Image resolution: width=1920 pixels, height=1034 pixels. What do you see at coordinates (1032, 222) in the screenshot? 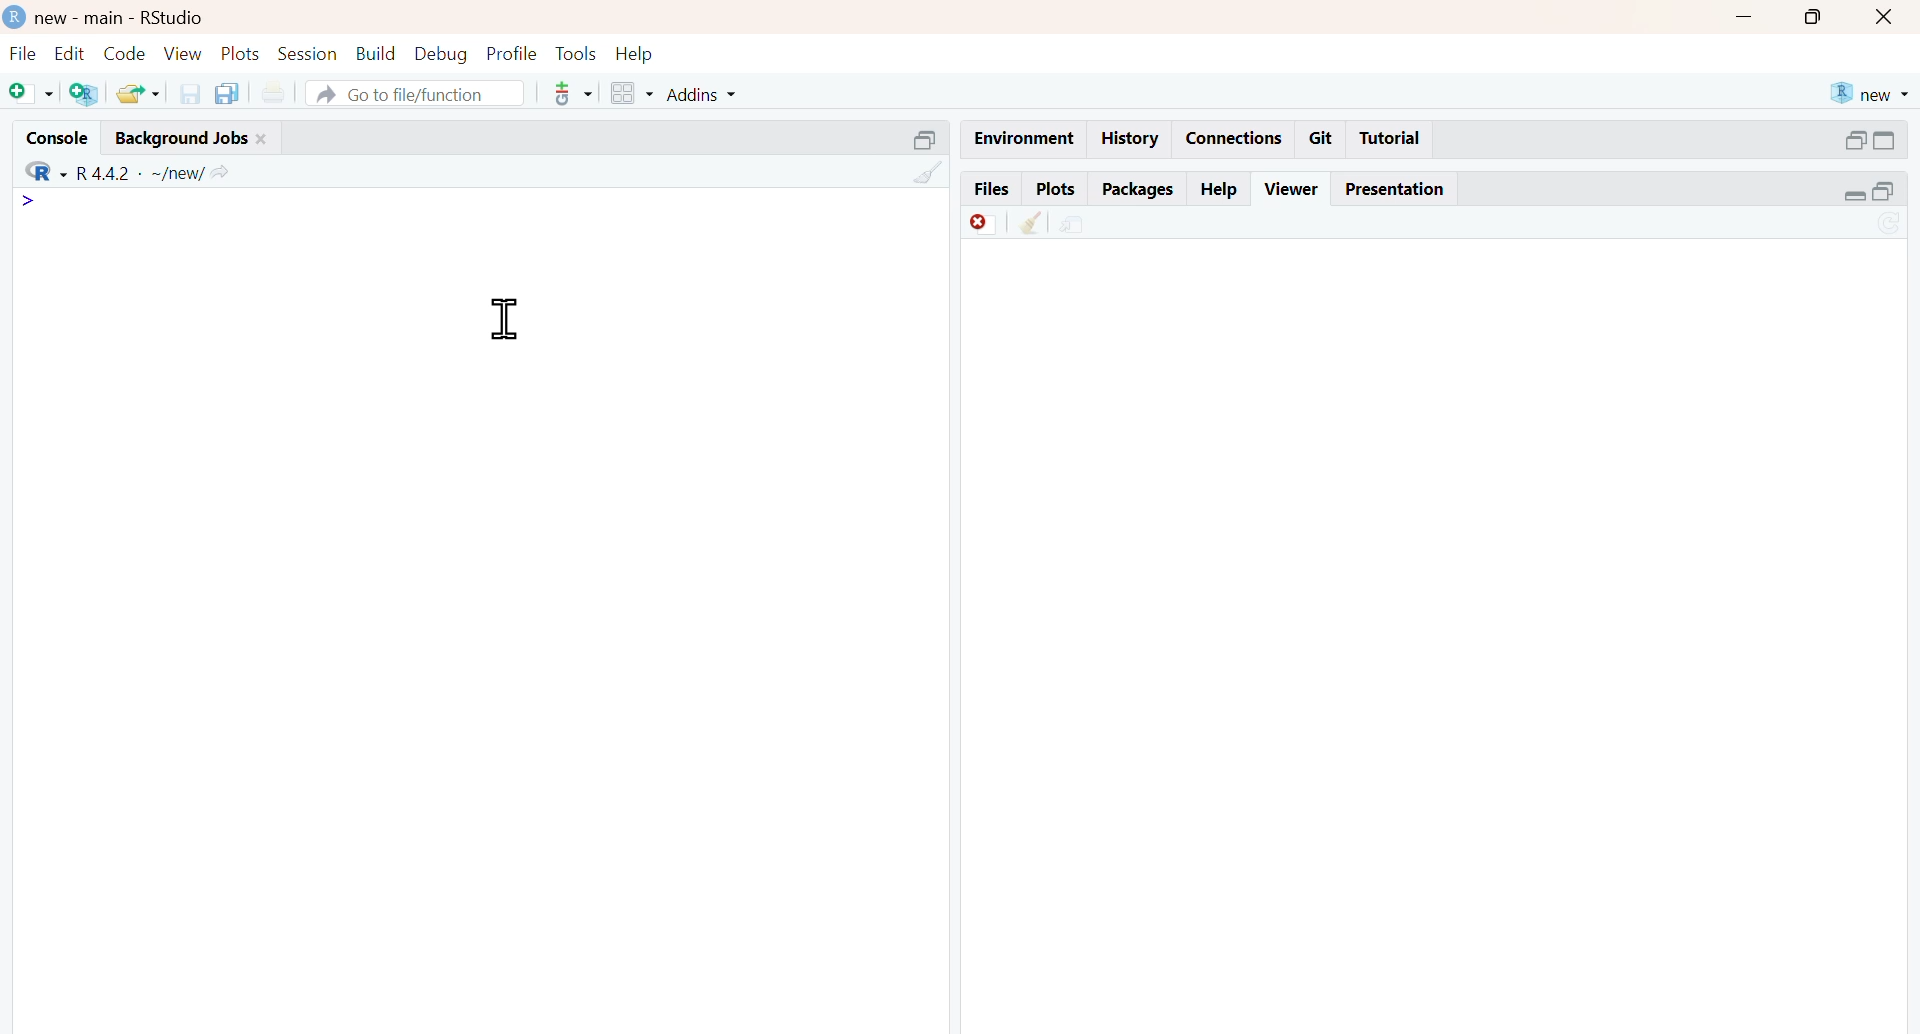
I see `clean` at bounding box center [1032, 222].